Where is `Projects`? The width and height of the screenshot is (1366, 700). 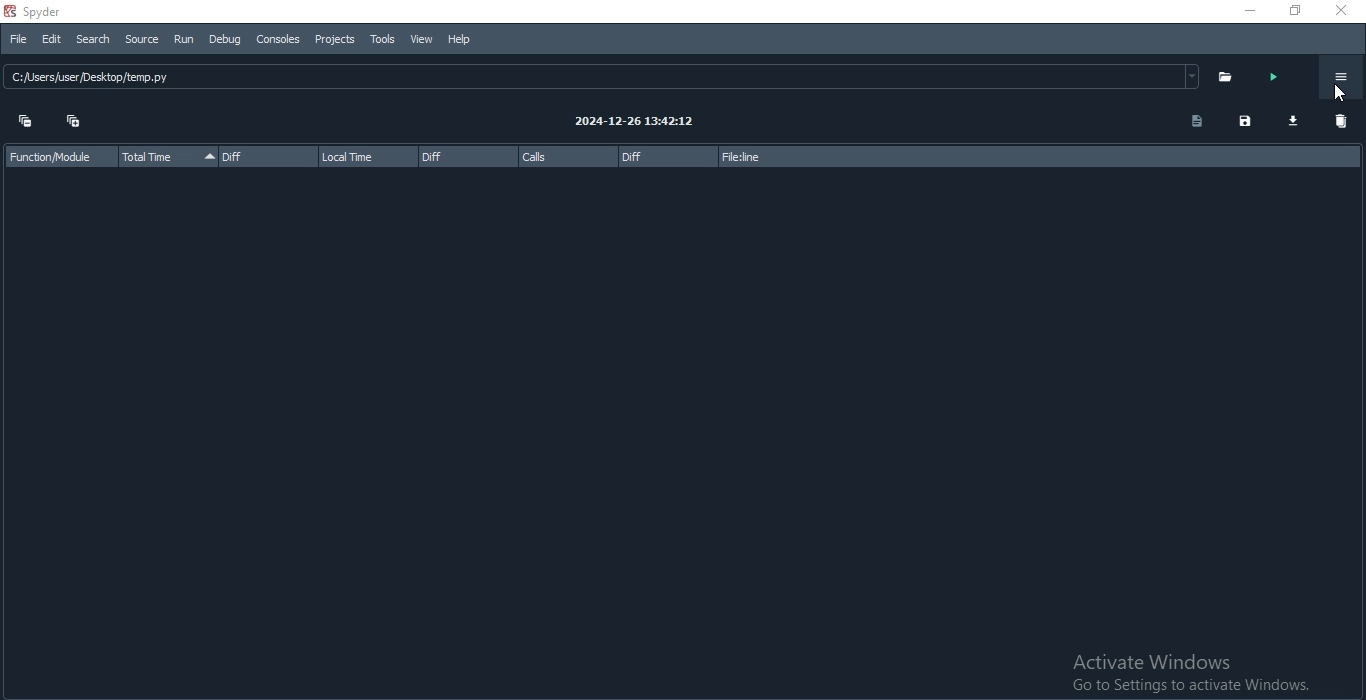 Projects is located at coordinates (335, 40).